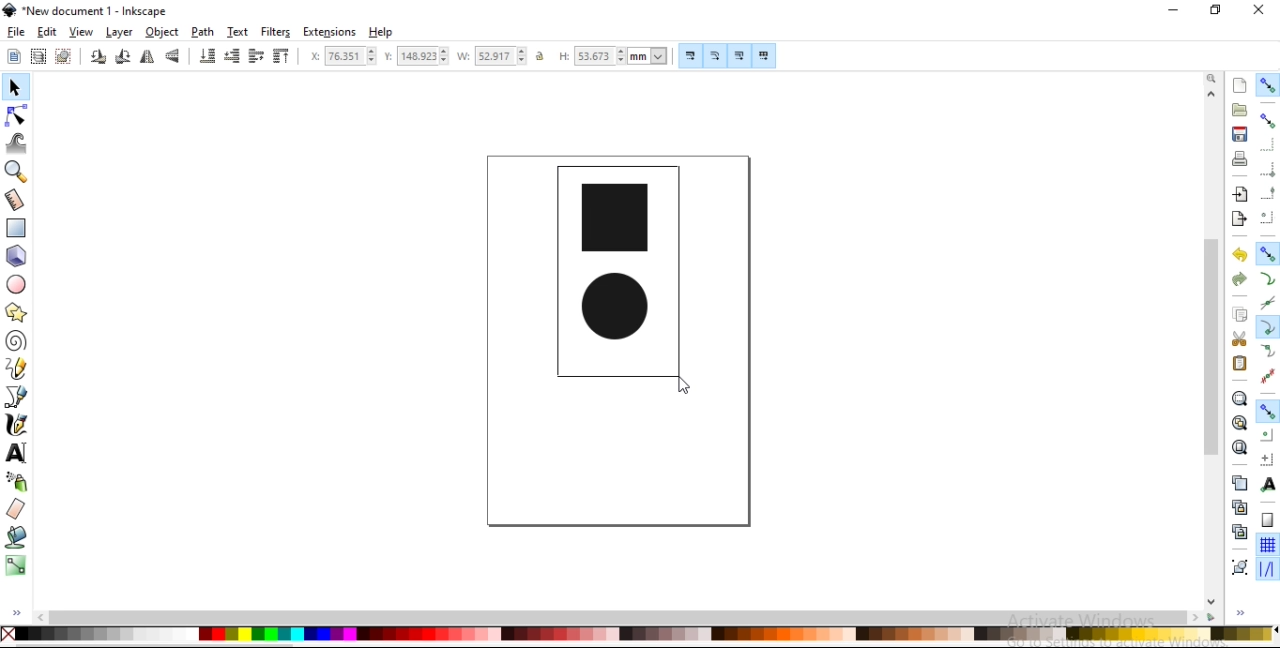  Describe the element at coordinates (1237, 220) in the screenshot. I see `export a document` at that location.